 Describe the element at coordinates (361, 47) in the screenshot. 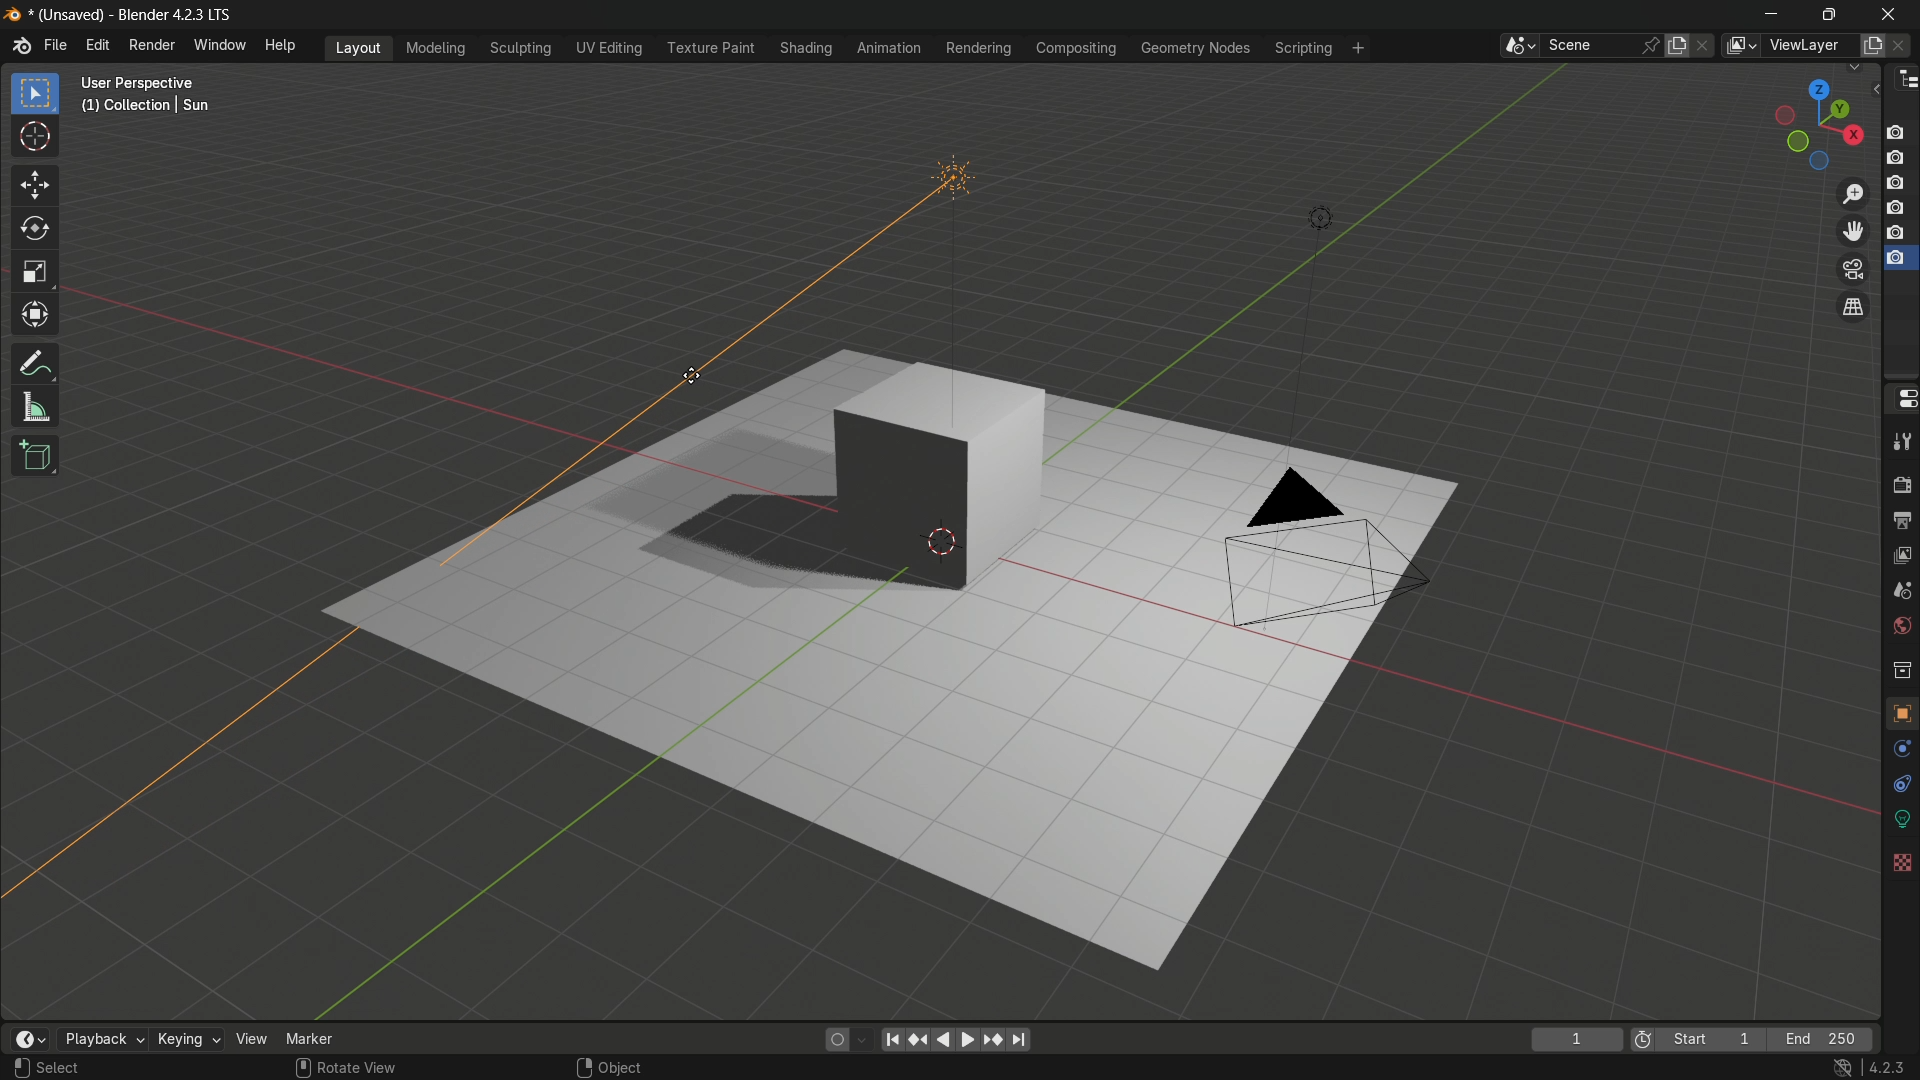

I see `layout` at that location.